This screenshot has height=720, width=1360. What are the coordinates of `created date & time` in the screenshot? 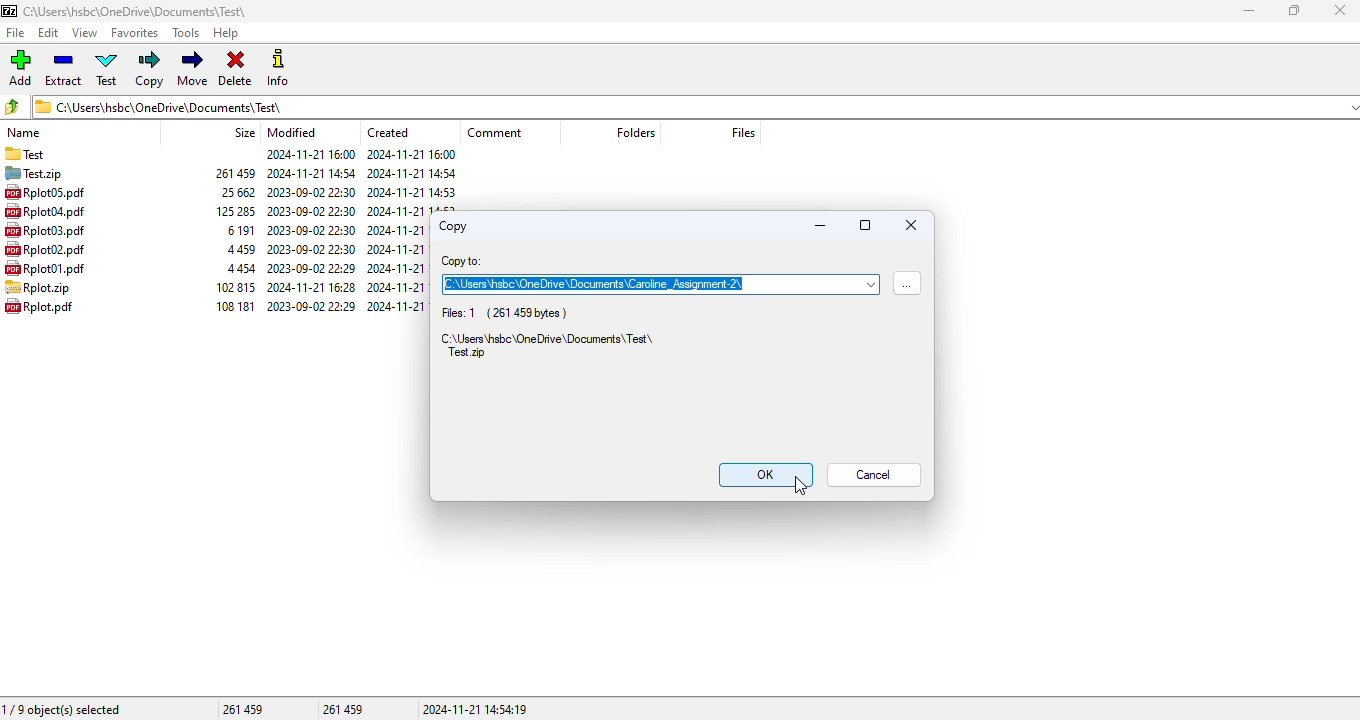 It's located at (411, 191).